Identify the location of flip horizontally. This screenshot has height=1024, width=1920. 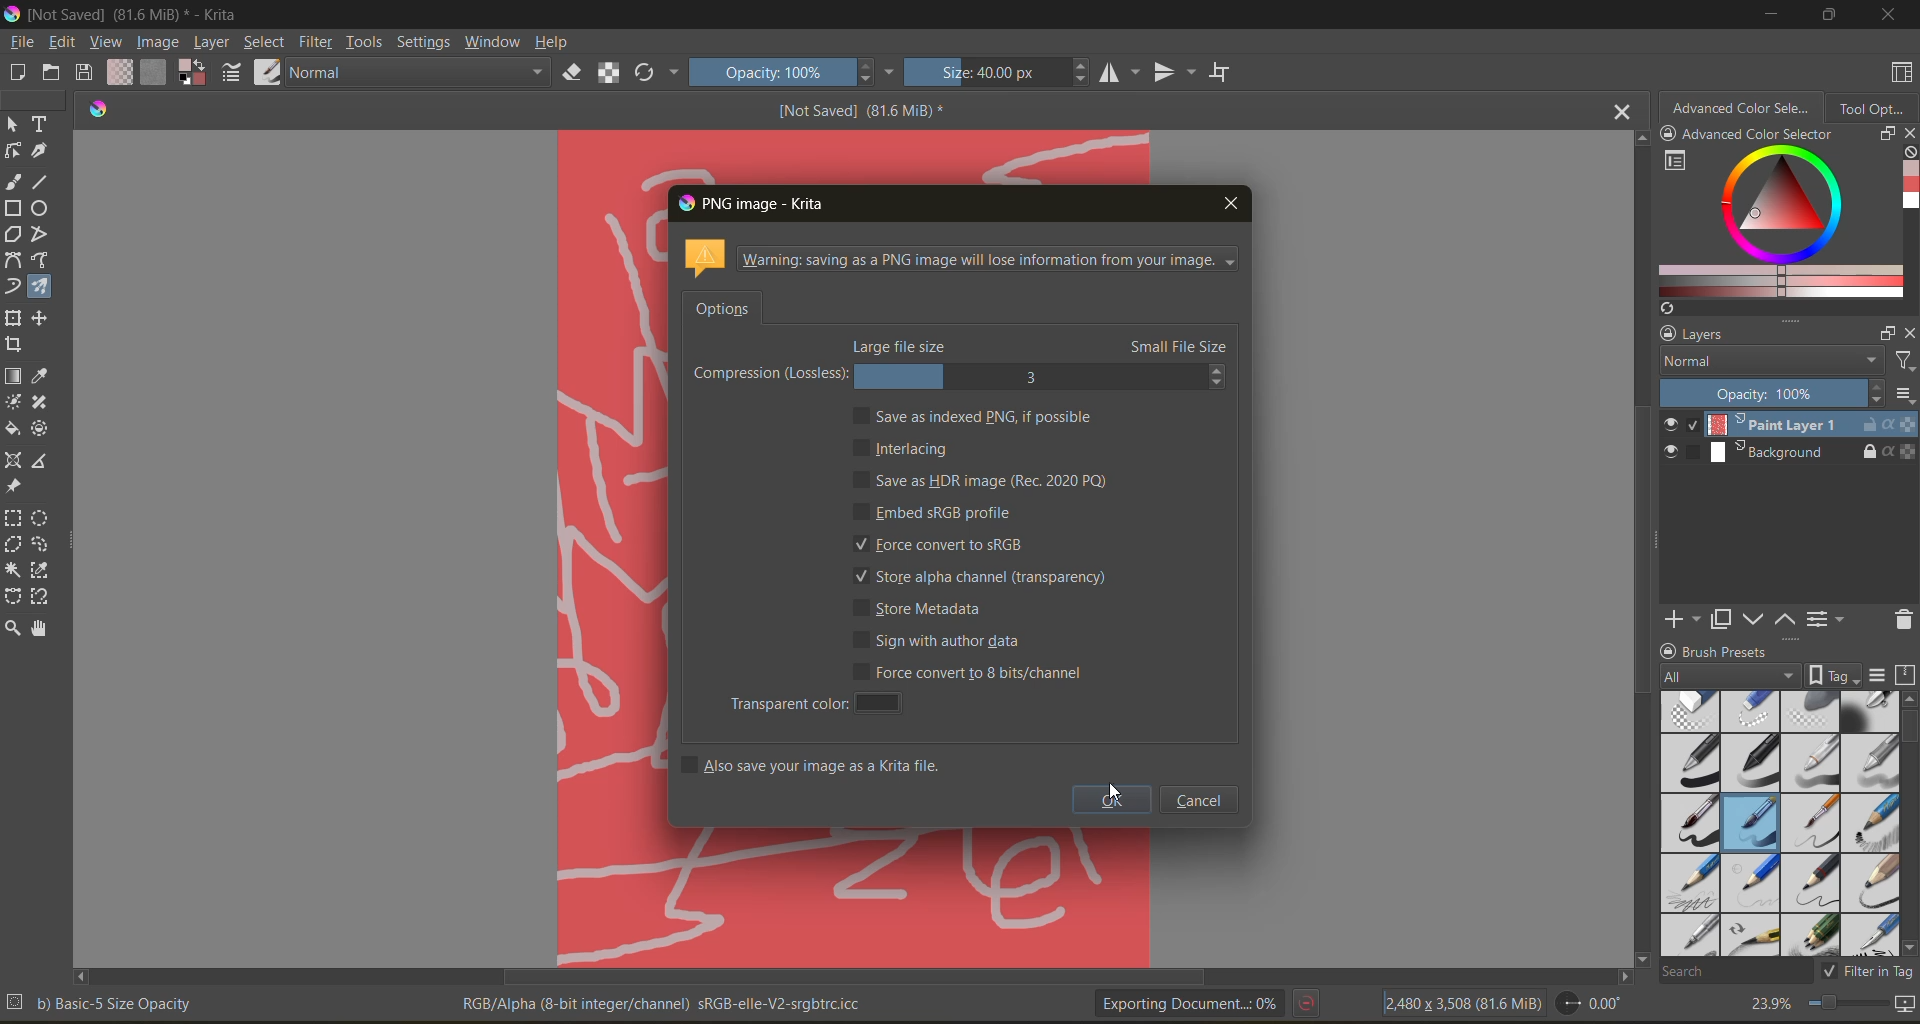
(1116, 72).